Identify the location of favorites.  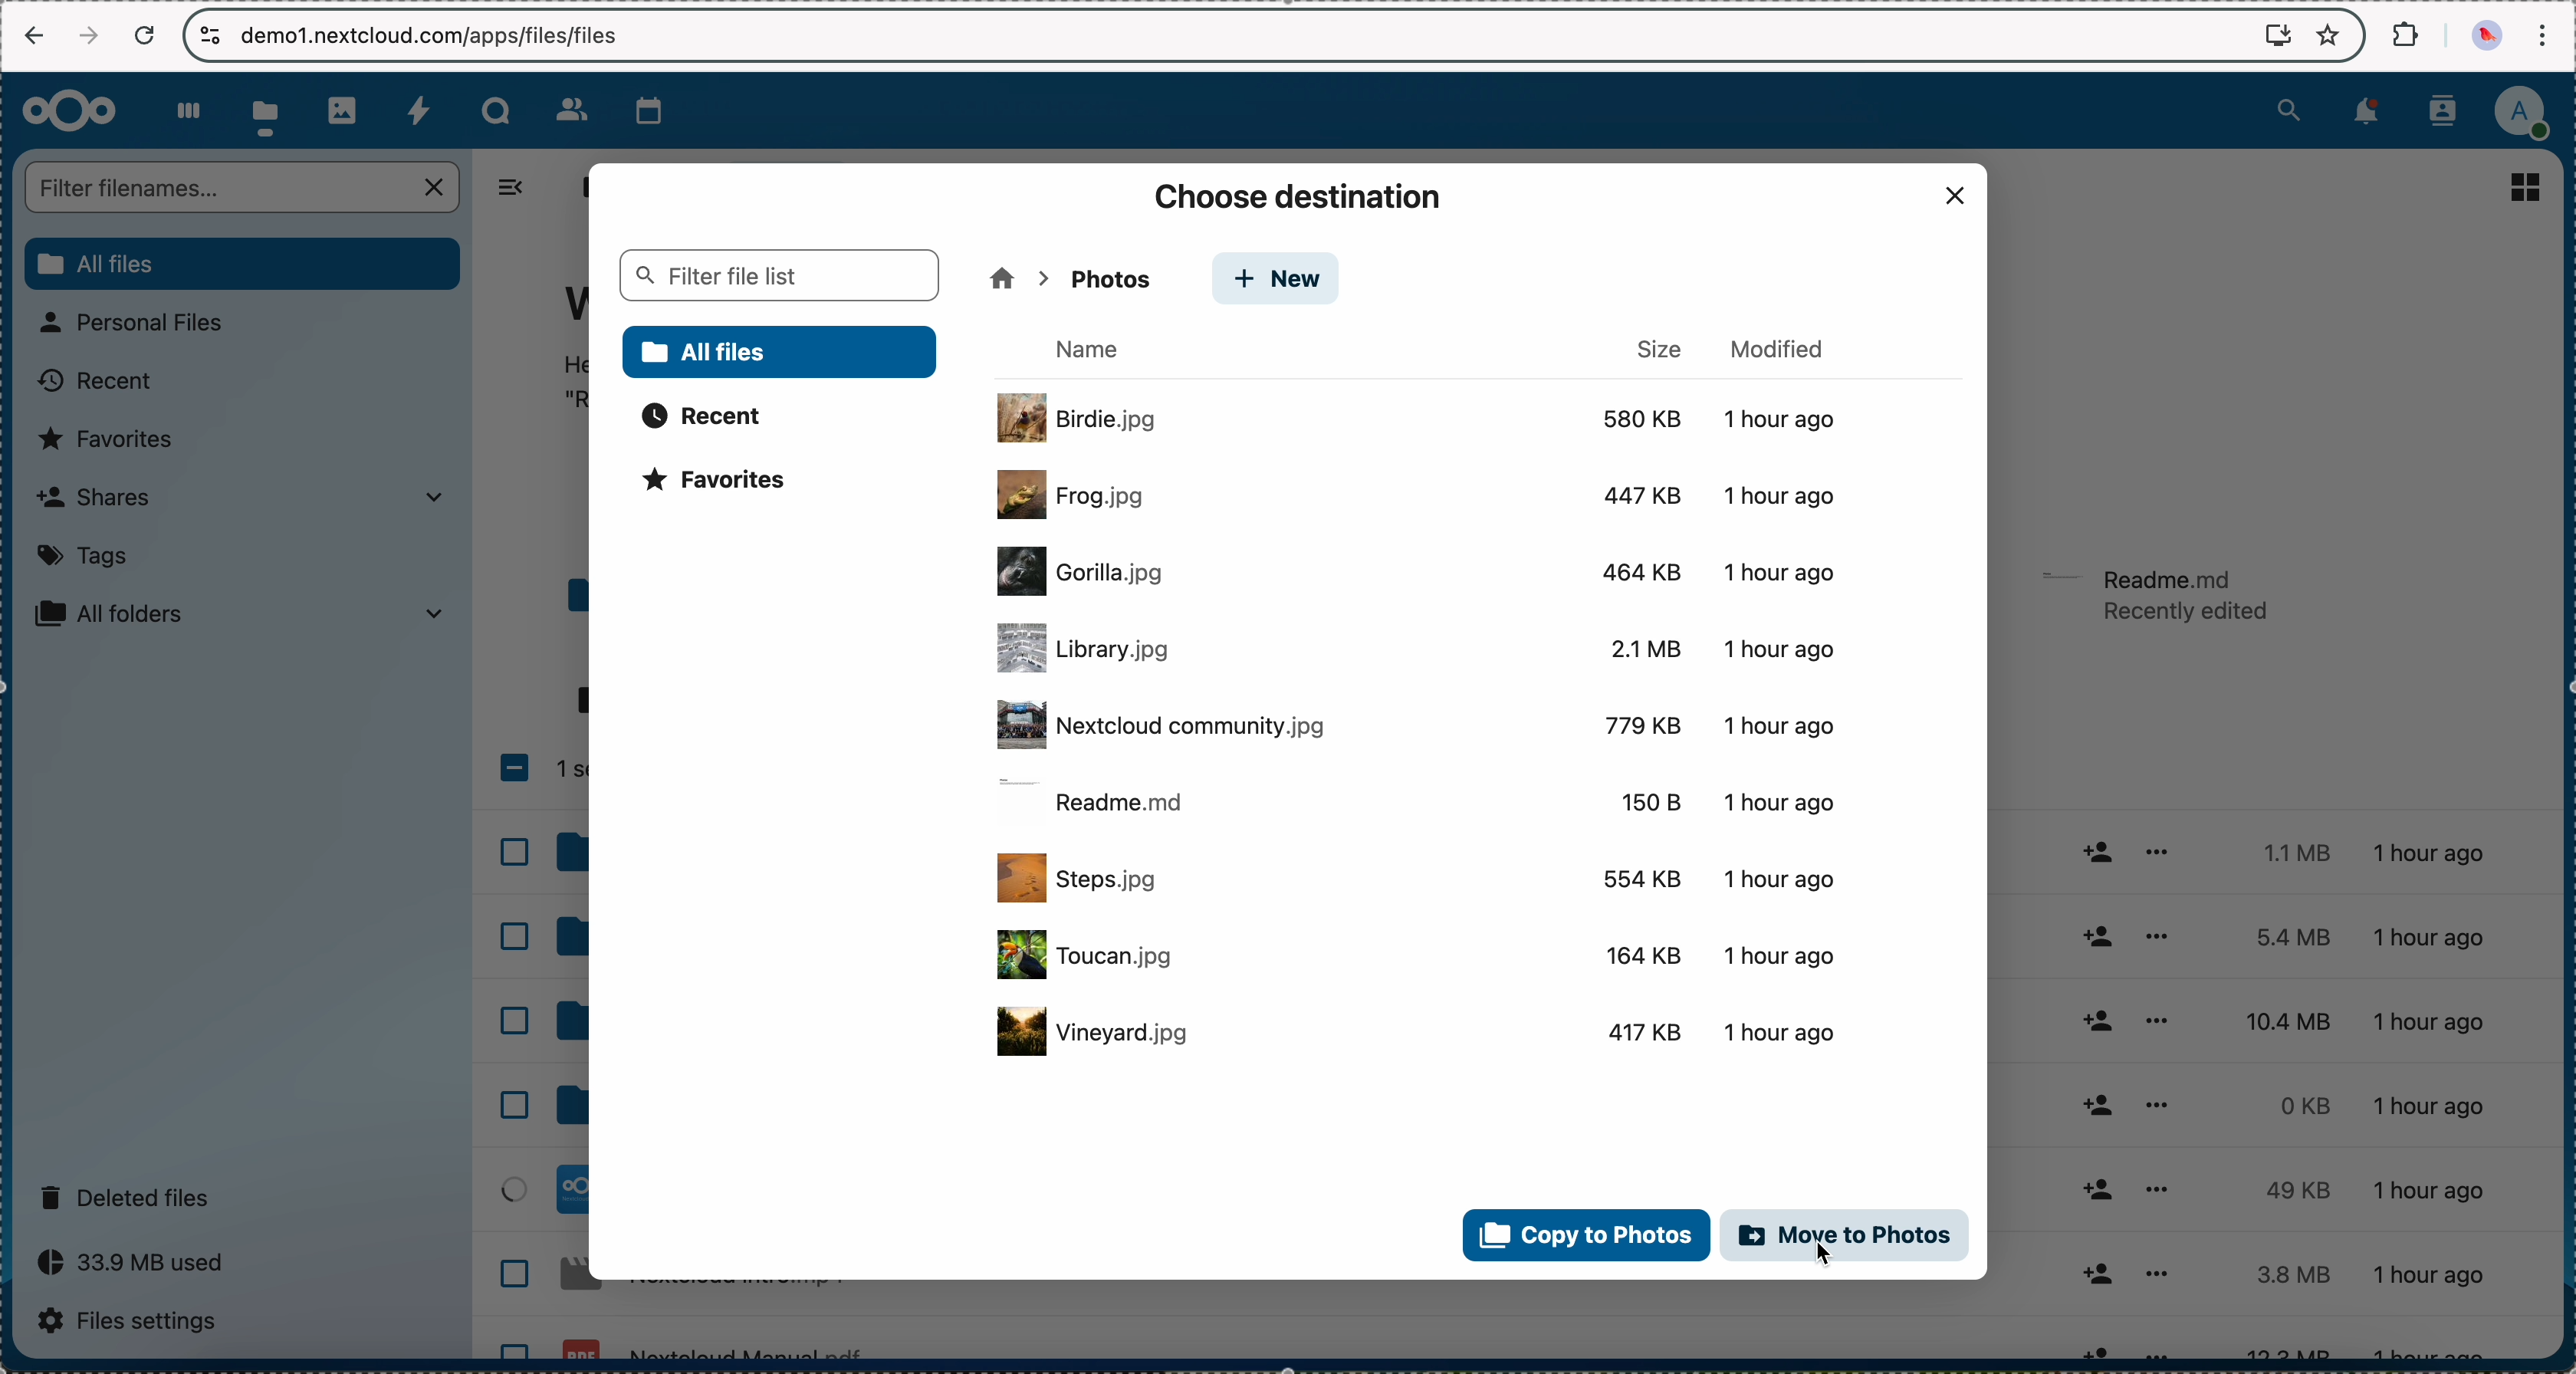
(726, 485).